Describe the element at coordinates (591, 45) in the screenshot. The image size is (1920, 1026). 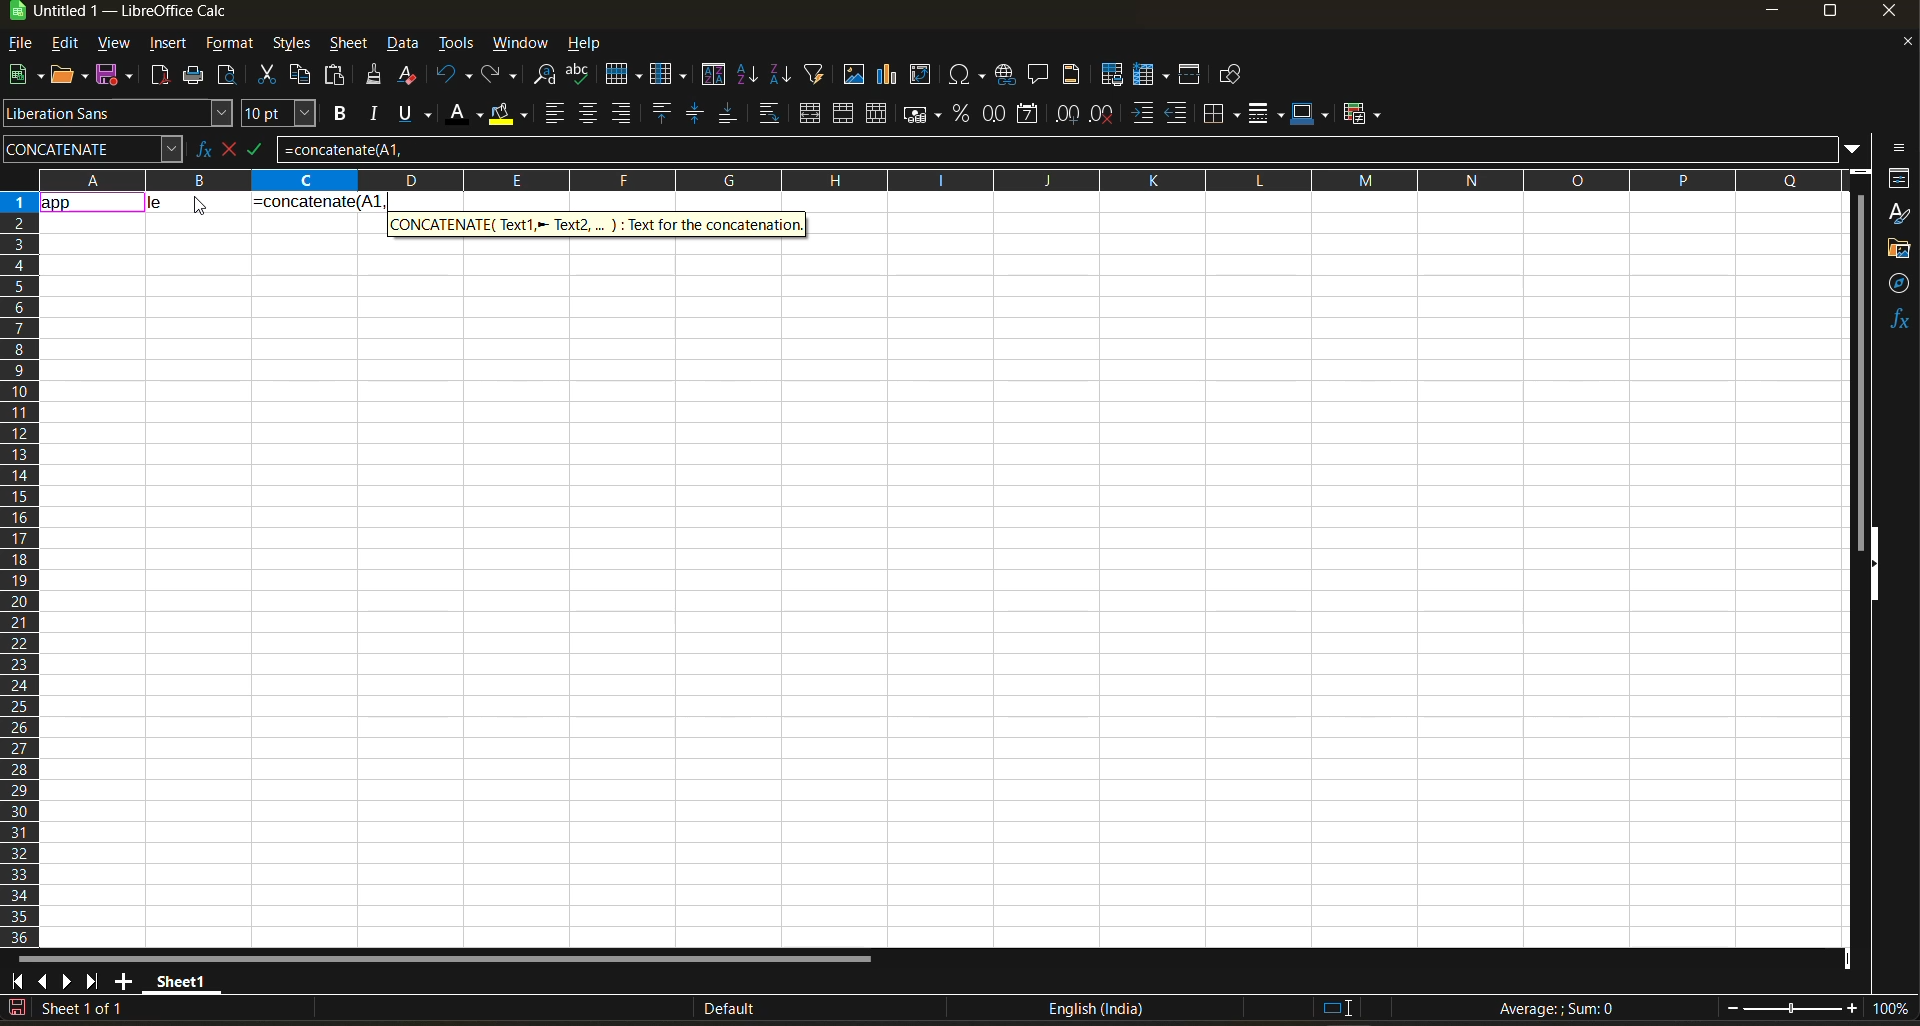
I see `help` at that location.